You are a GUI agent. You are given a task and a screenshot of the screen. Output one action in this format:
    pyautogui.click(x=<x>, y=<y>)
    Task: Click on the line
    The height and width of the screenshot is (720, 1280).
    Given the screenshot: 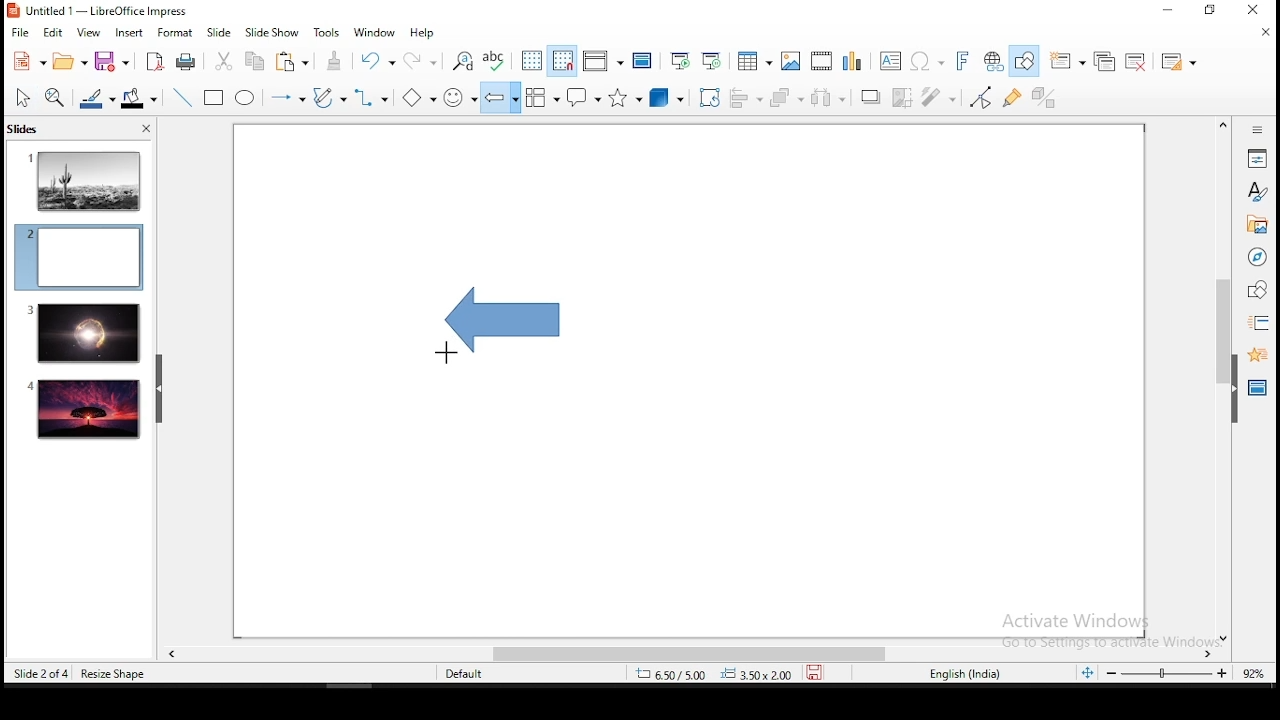 What is the action you would take?
    pyautogui.click(x=180, y=98)
    